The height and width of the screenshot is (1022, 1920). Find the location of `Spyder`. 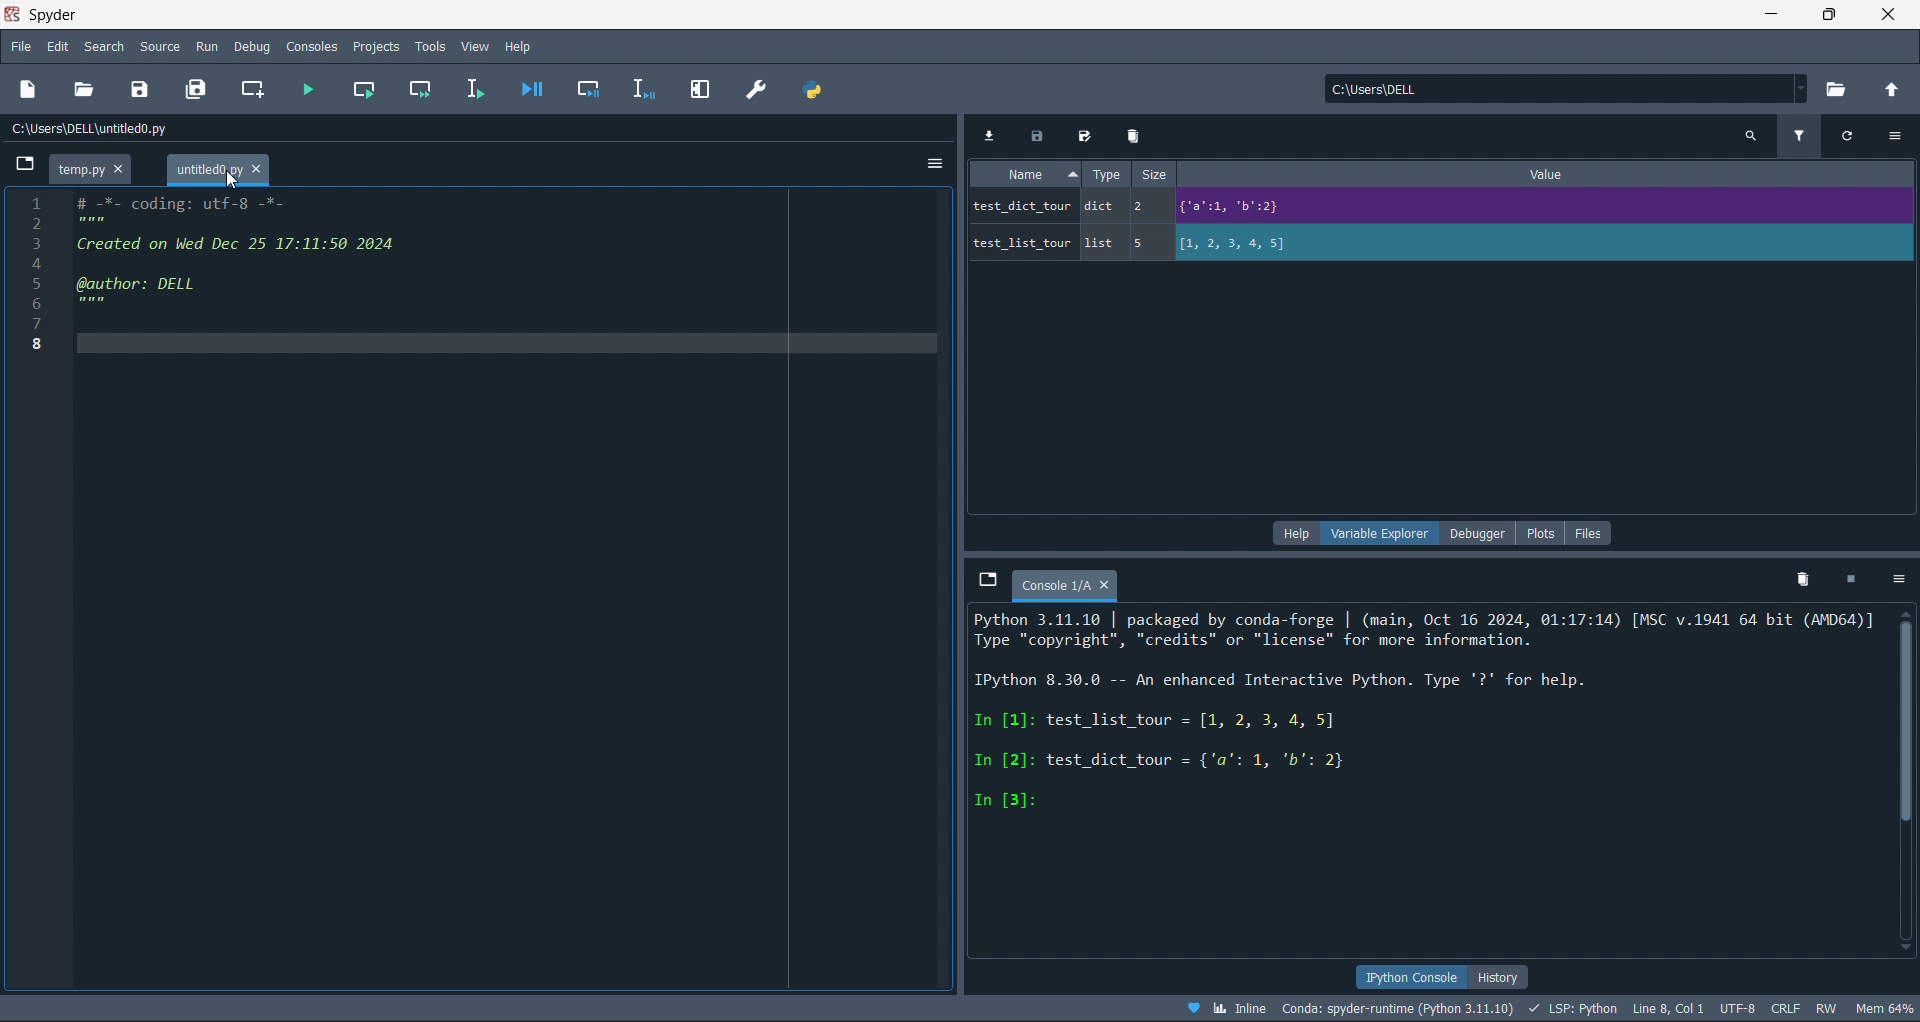

Spyder is located at coordinates (96, 15).